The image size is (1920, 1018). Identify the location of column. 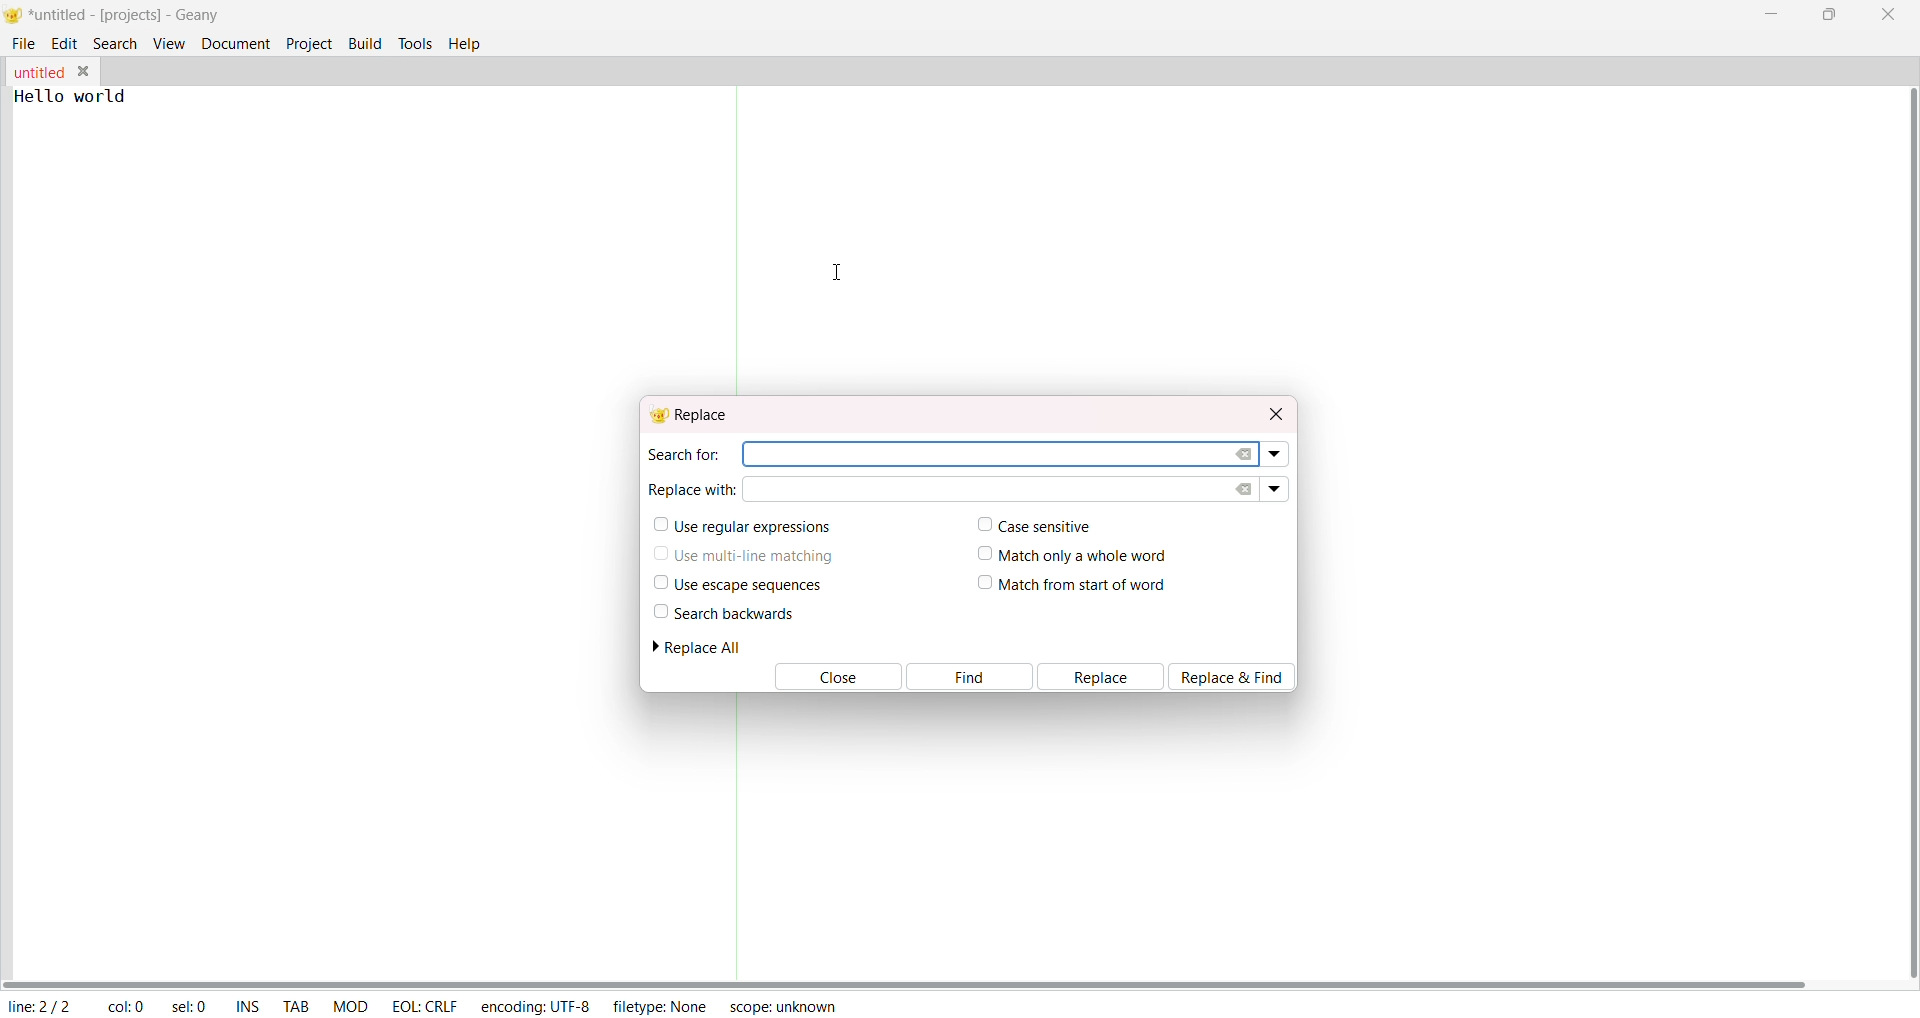
(125, 1007).